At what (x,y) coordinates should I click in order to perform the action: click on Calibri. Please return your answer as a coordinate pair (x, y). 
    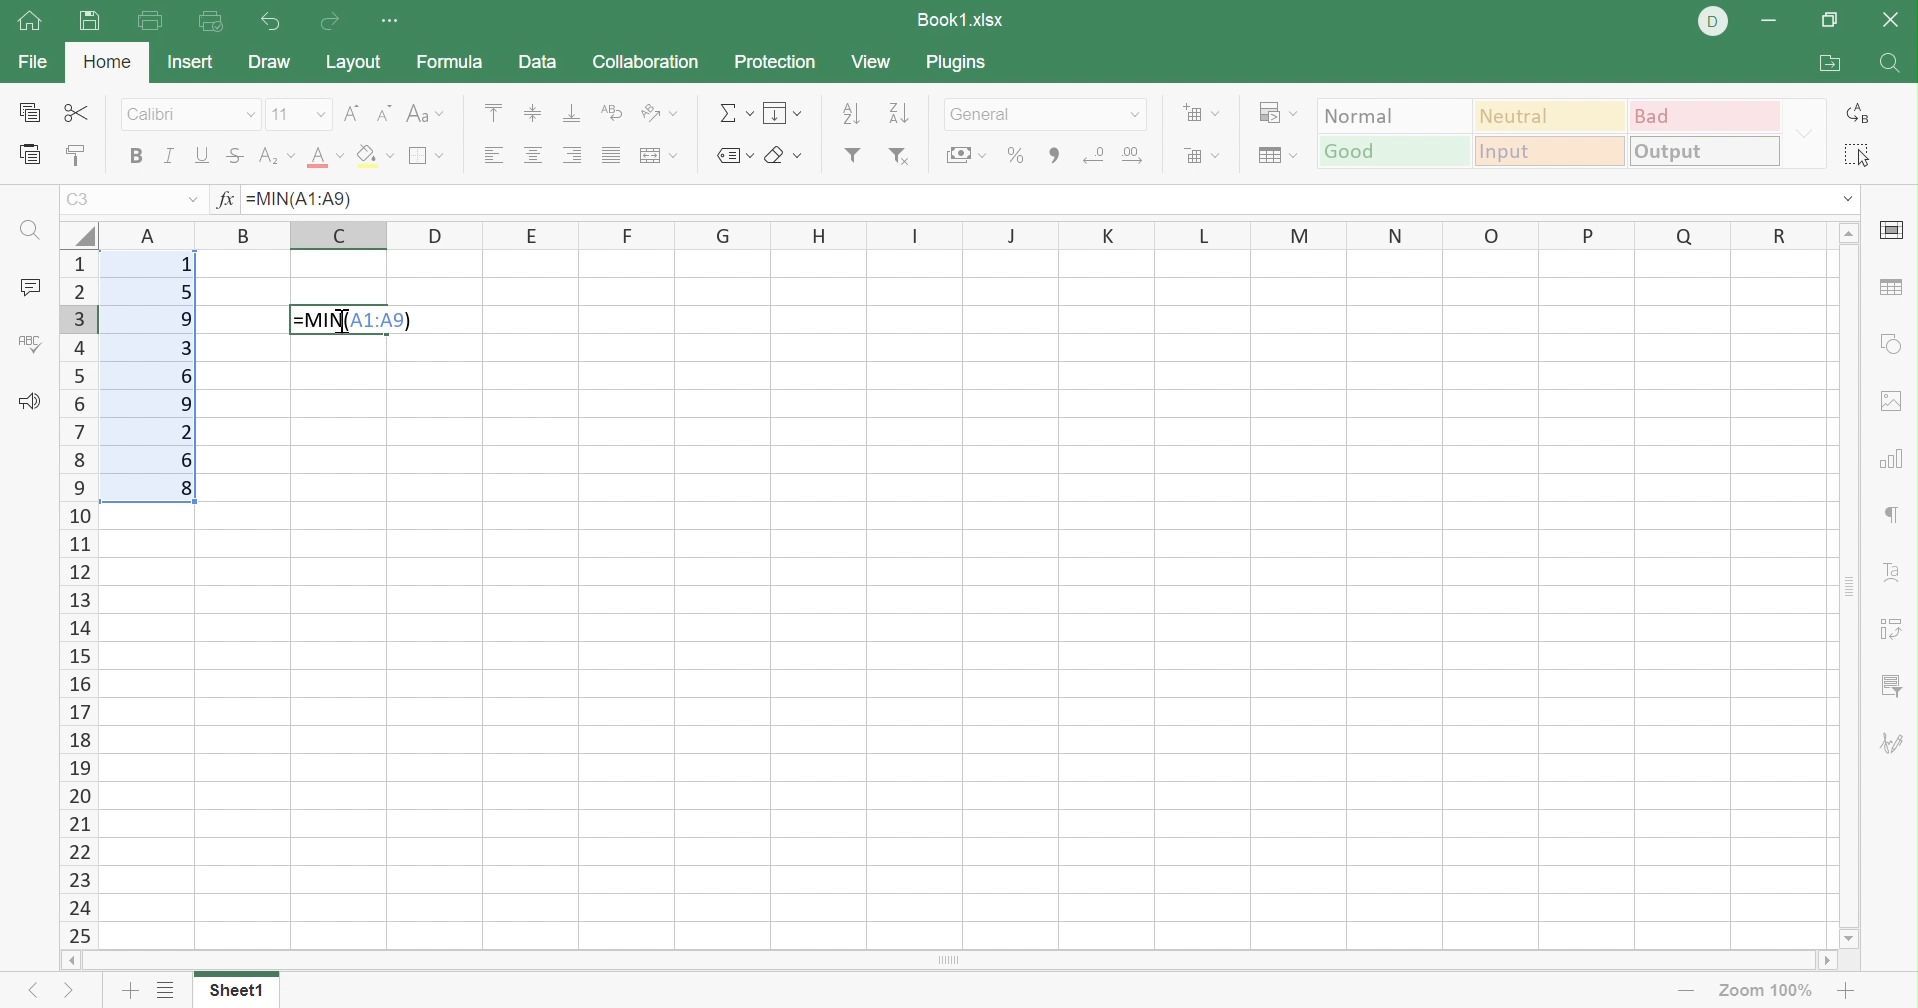
    Looking at the image, I should click on (156, 114).